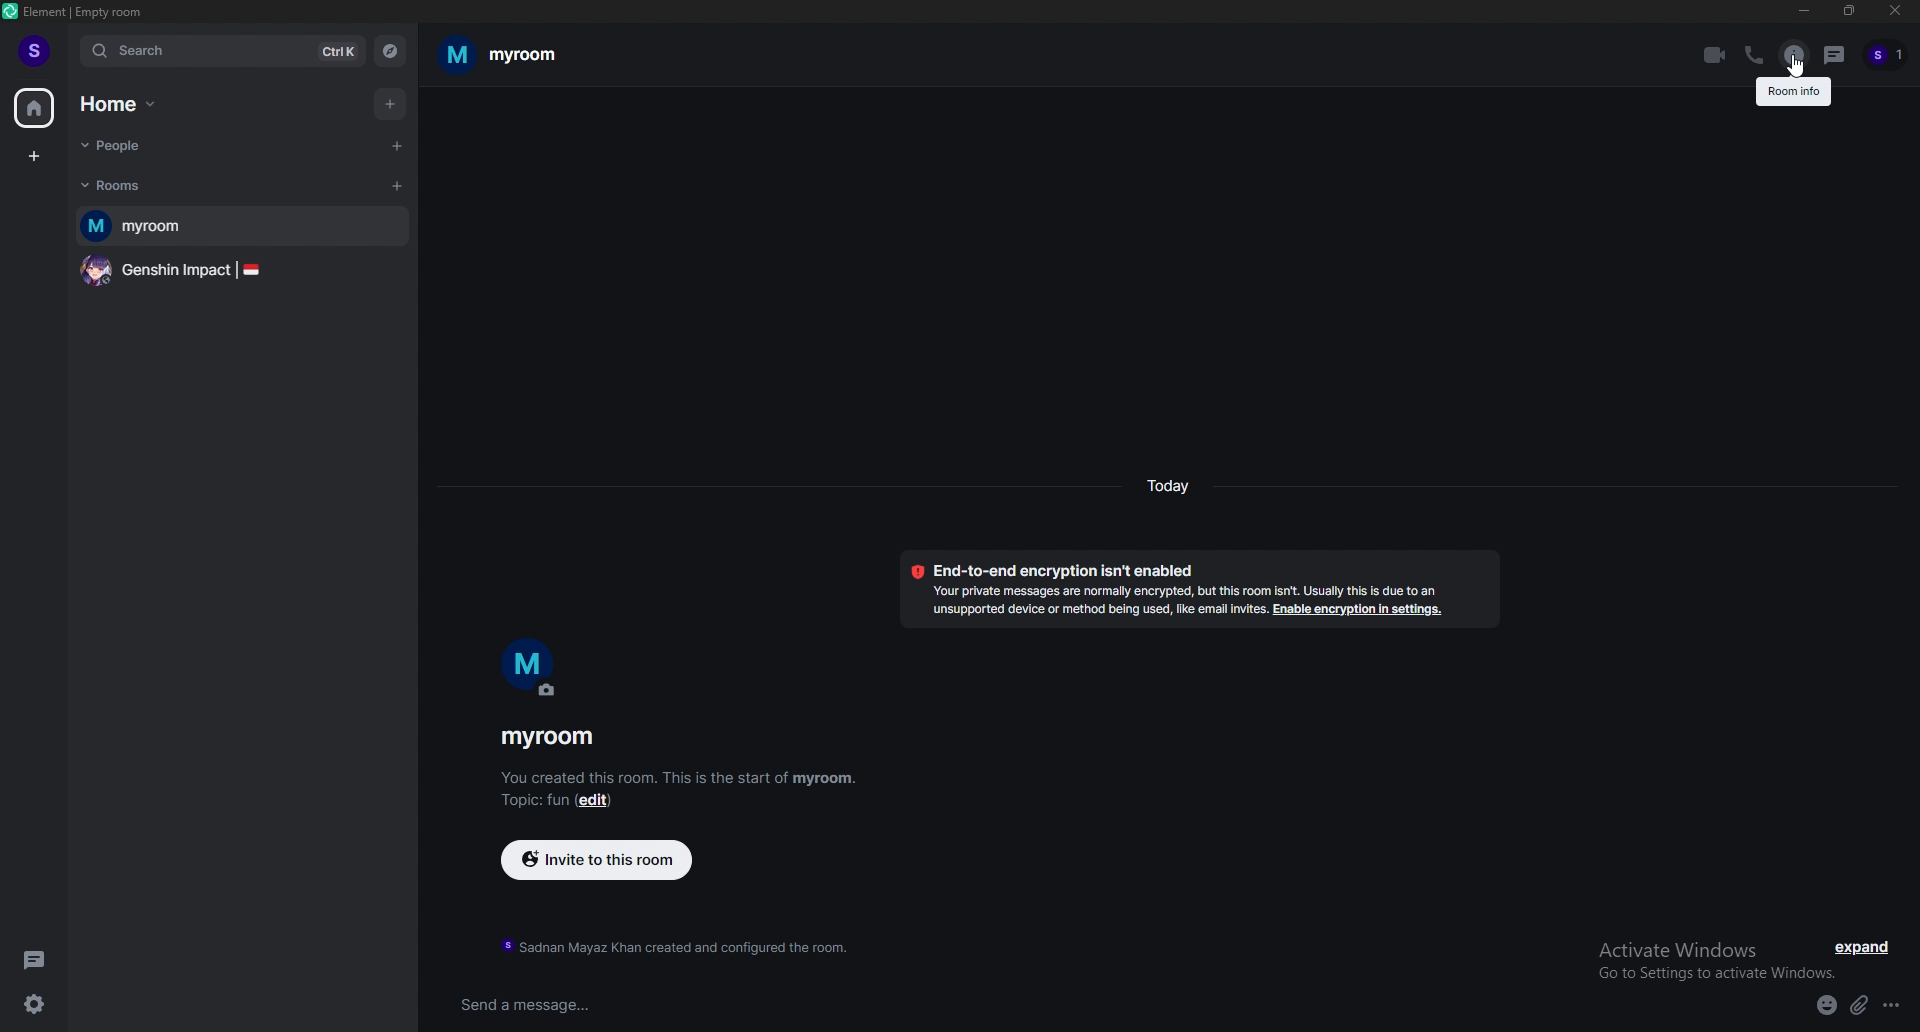  Describe the element at coordinates (1754, 55) in the screenshot. I see `voice call` at that location.